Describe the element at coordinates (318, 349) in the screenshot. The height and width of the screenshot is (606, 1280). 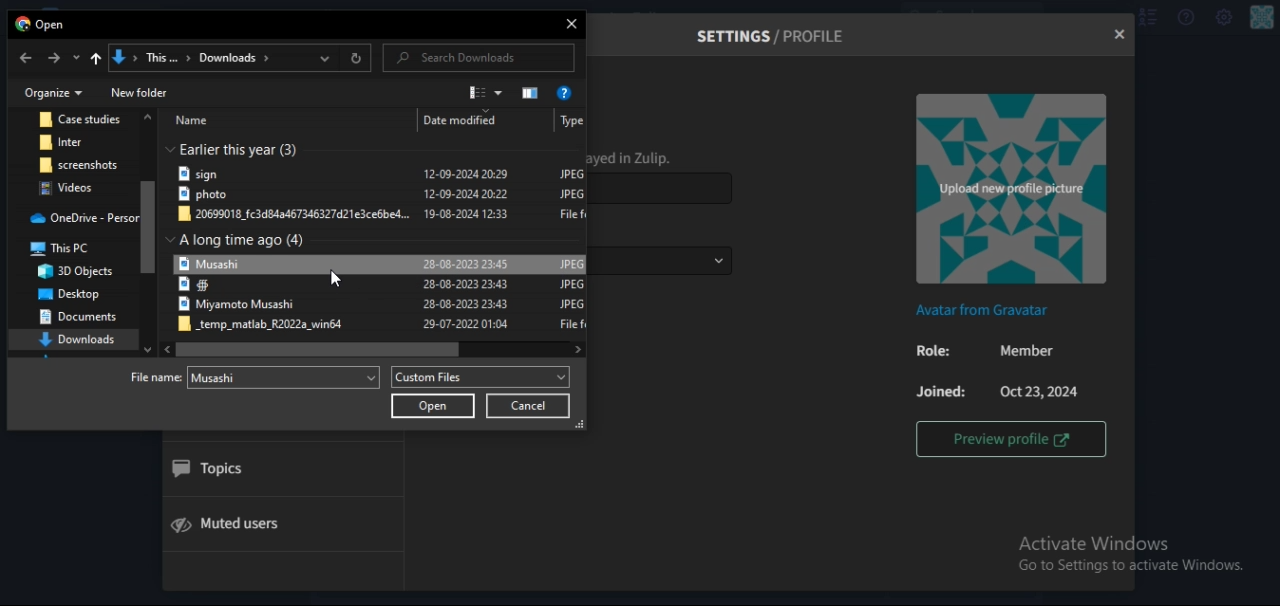
I see `scrollbar` at that location.